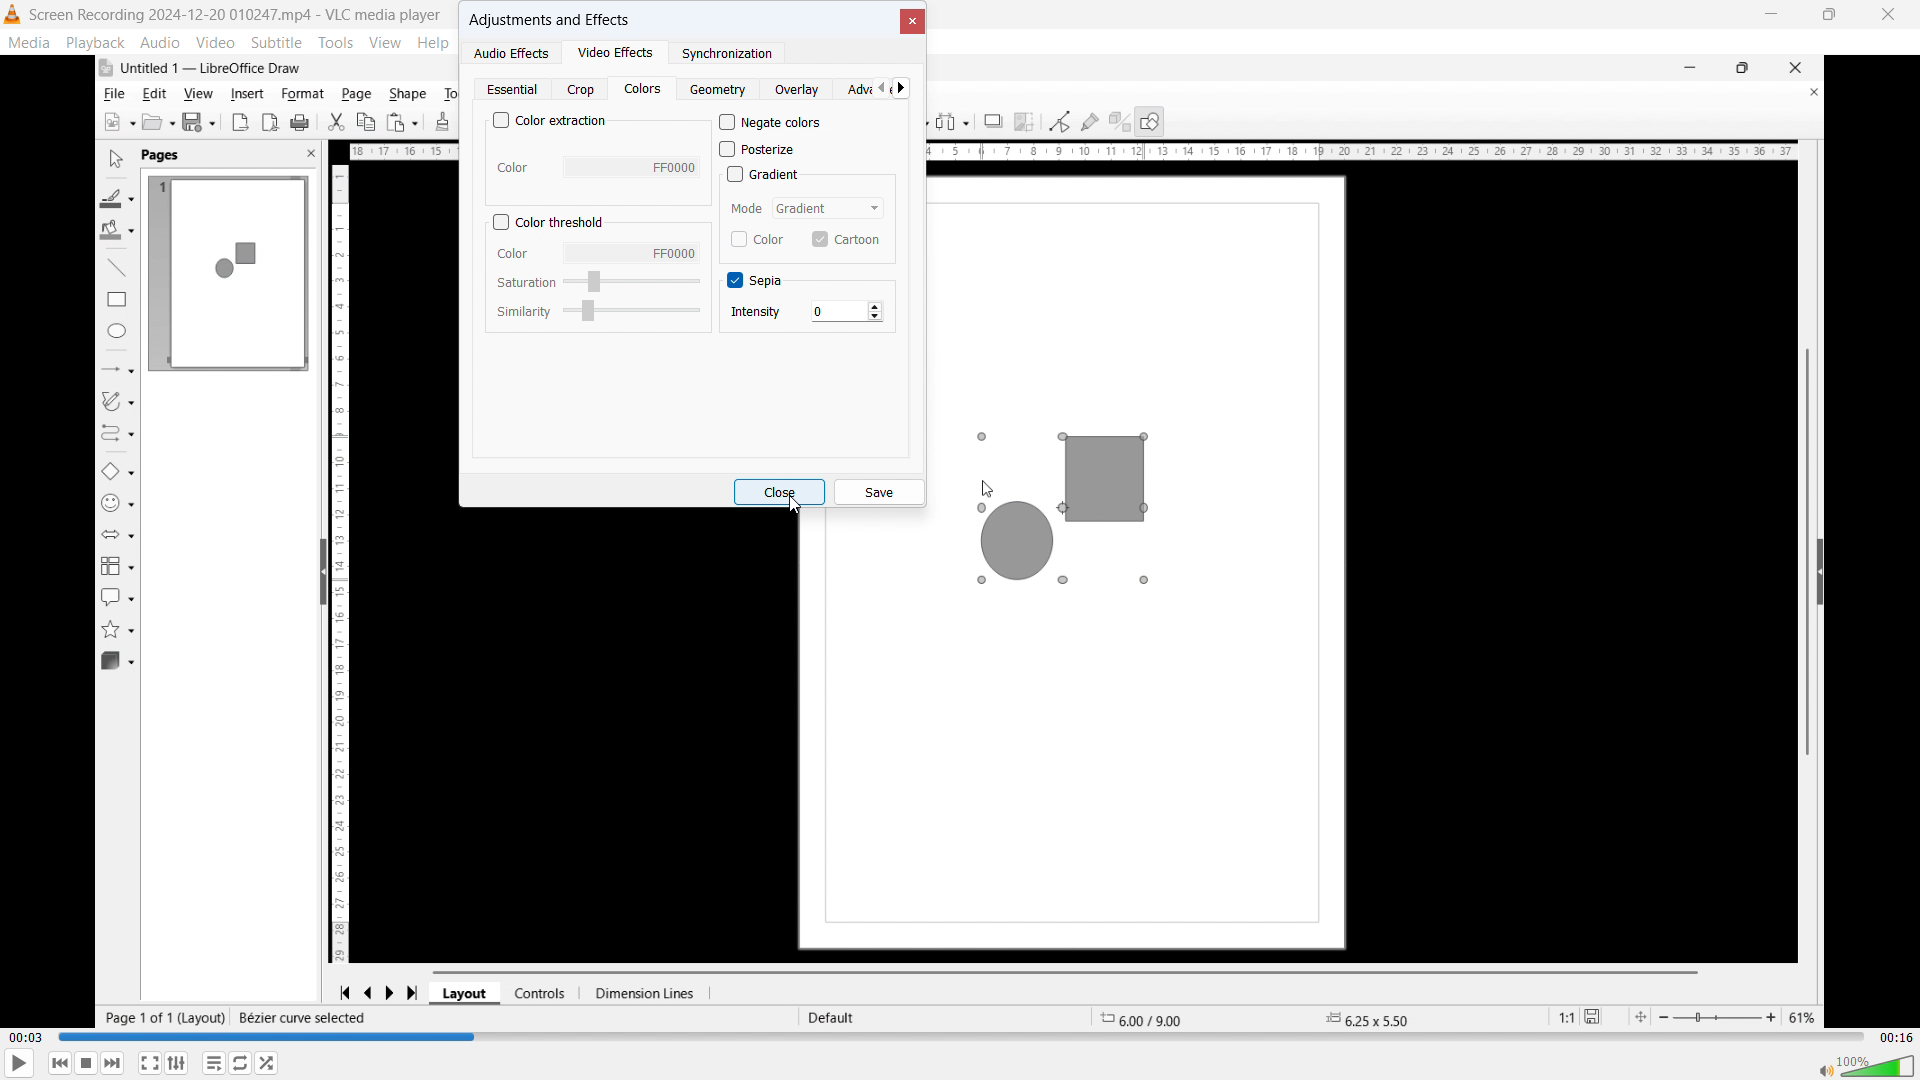  What do you see at coordinates (1770, 16) in the screenshot?
I see `minimize` at bounding box center [1770, 16].